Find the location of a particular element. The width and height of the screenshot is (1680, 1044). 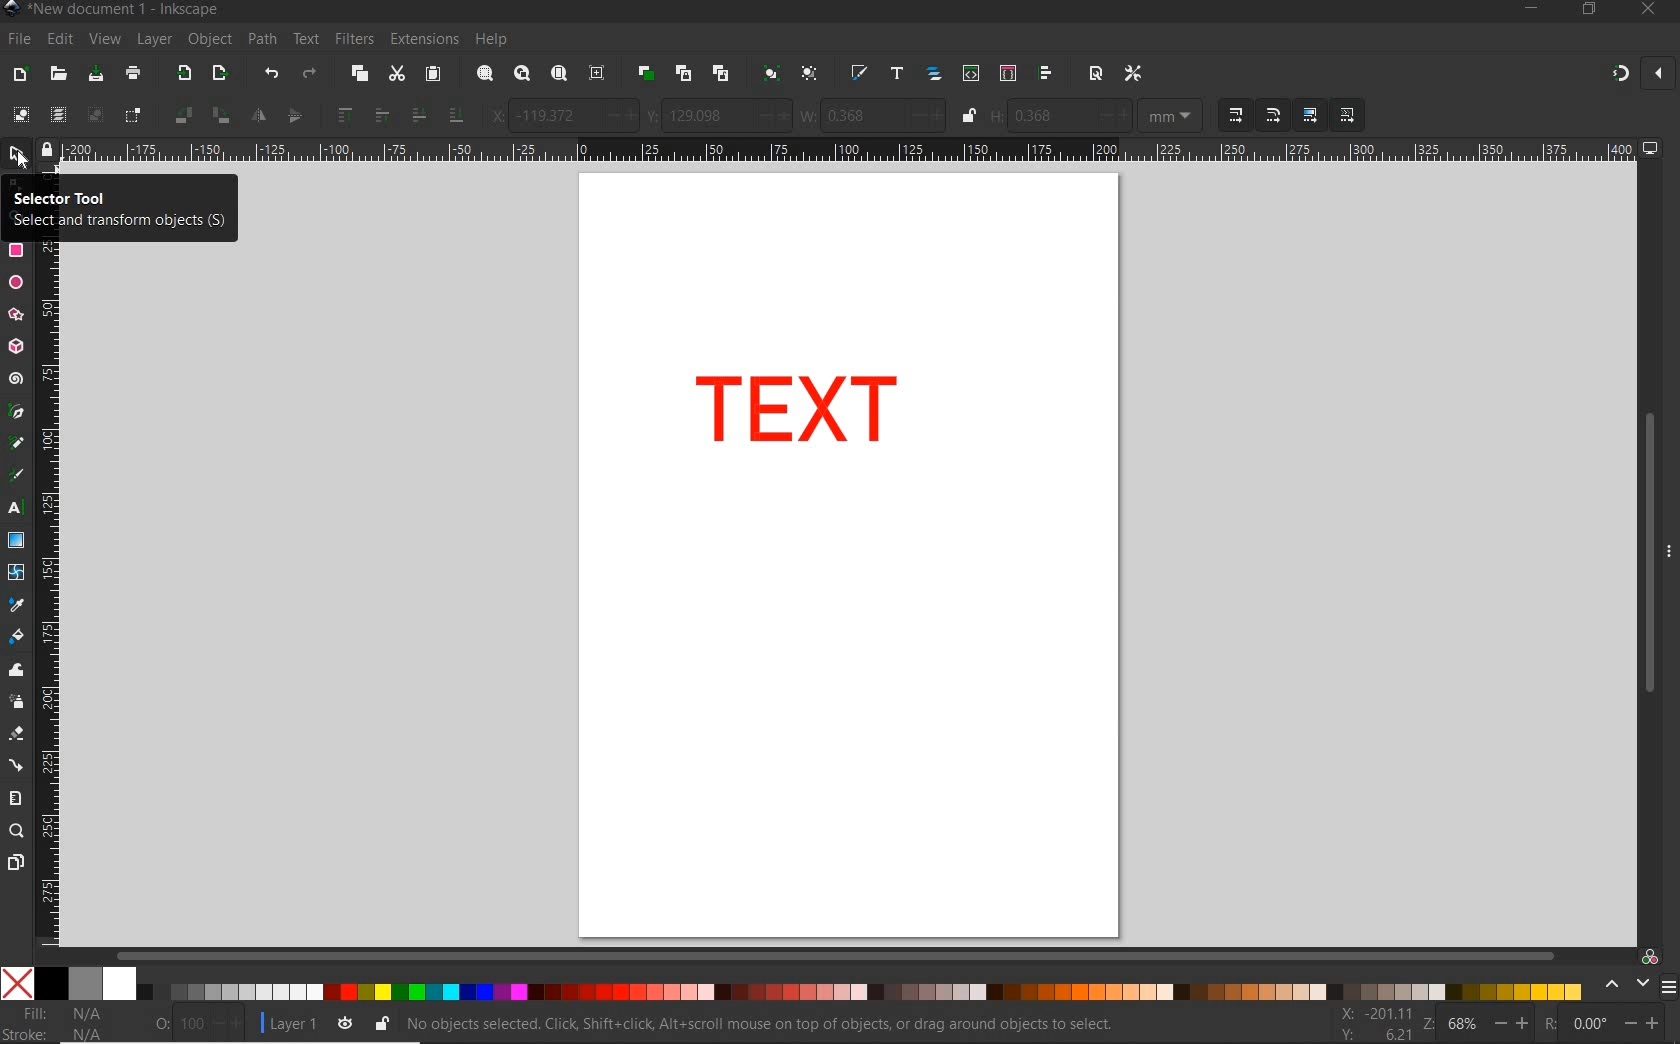

ZOOM is located at coordinates (1477, 1022).